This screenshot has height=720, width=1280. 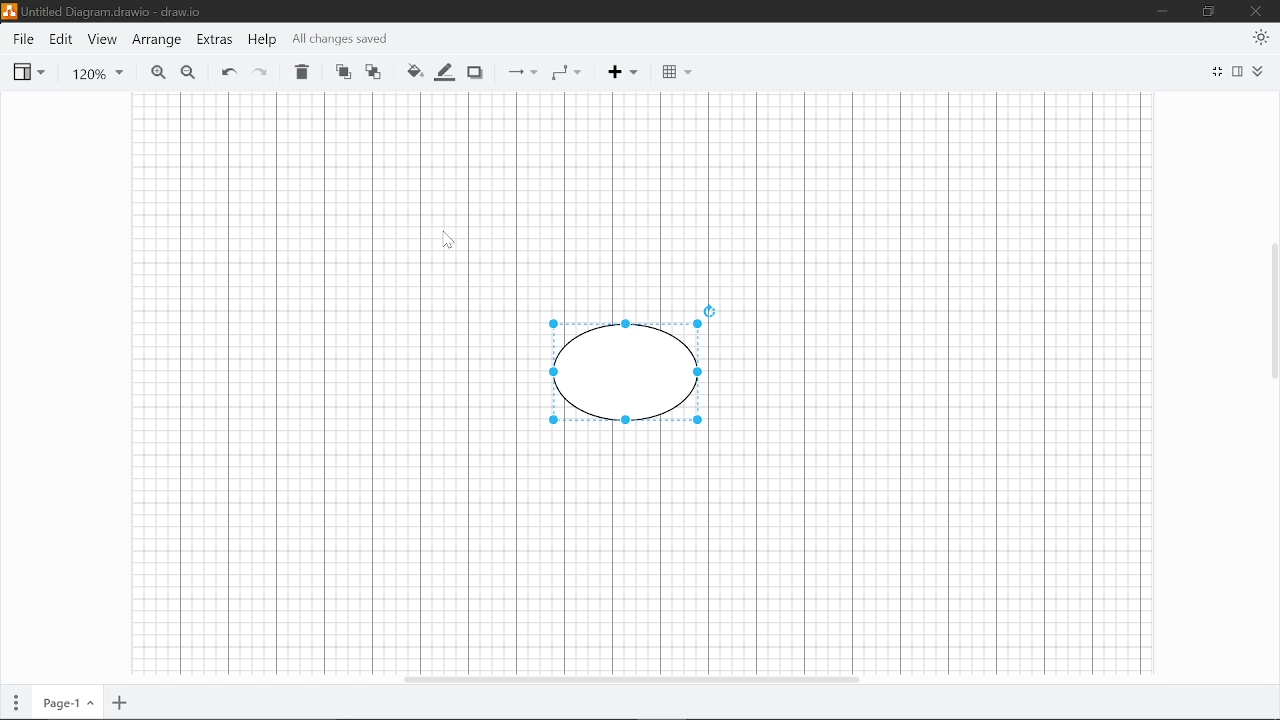 I want to click on Zoom out, so click(x=187, y=72).